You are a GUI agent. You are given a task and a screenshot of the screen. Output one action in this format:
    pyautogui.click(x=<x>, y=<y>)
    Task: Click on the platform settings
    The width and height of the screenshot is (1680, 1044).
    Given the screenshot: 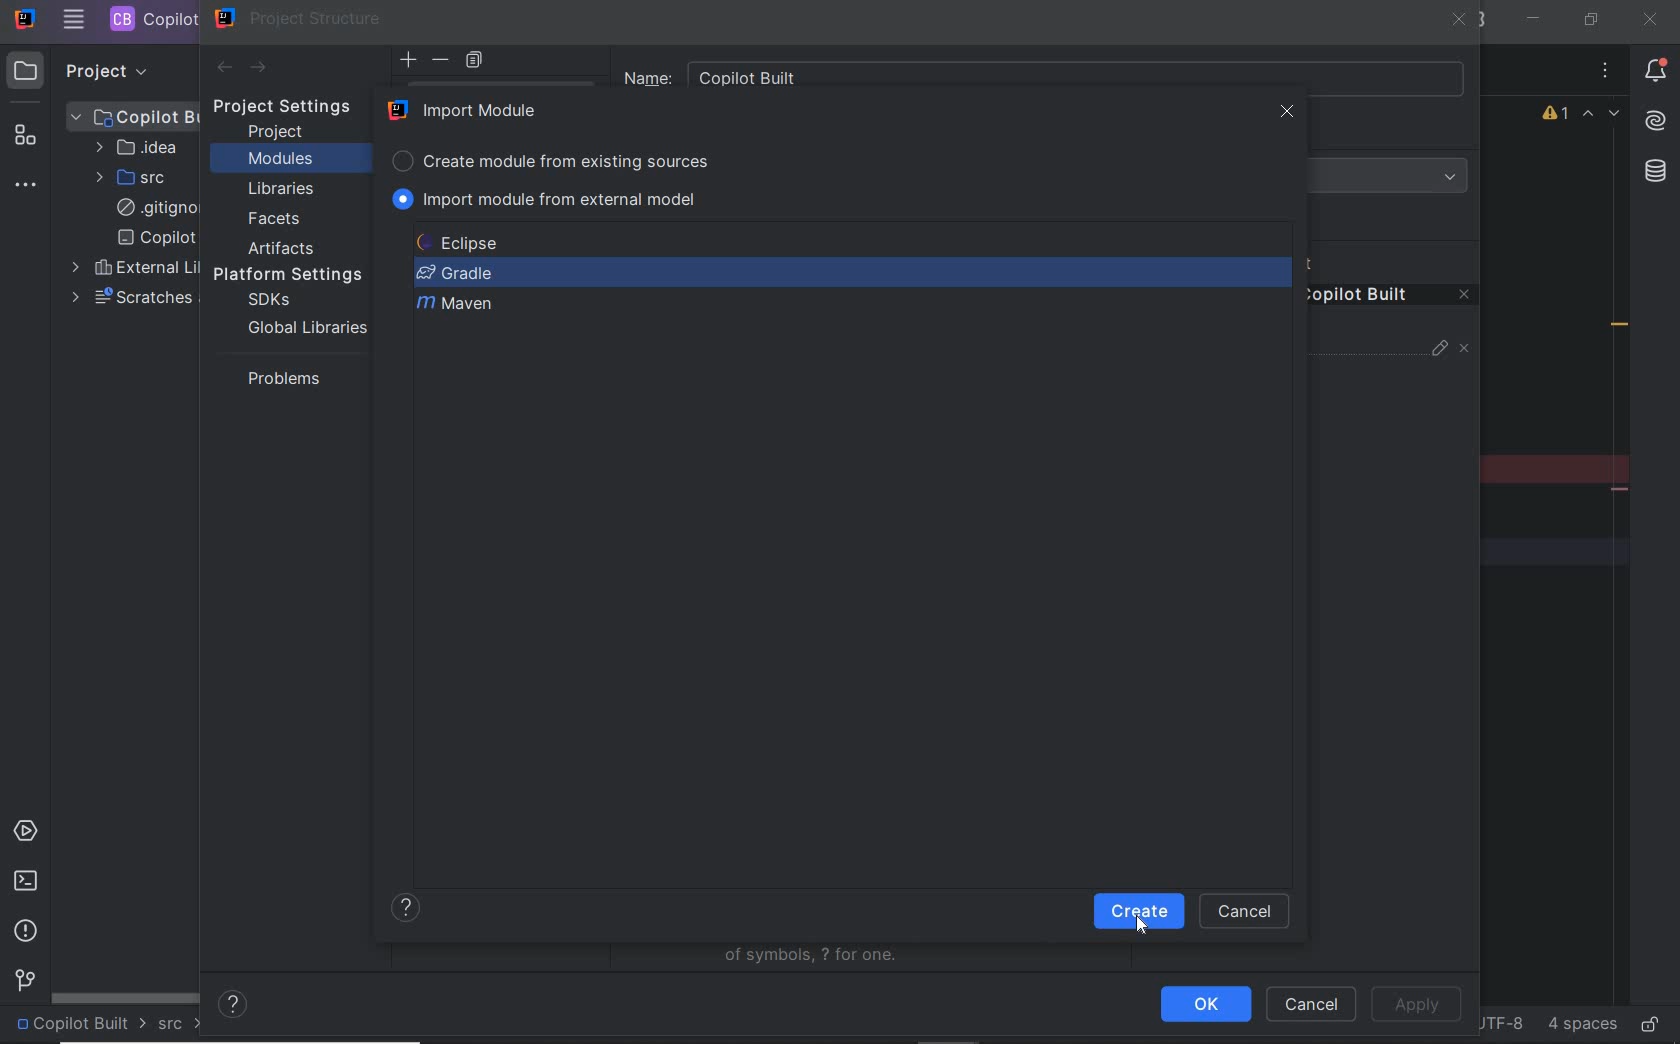 What is the action you would take?
    pyautogui.click(x=295, y=275)
    